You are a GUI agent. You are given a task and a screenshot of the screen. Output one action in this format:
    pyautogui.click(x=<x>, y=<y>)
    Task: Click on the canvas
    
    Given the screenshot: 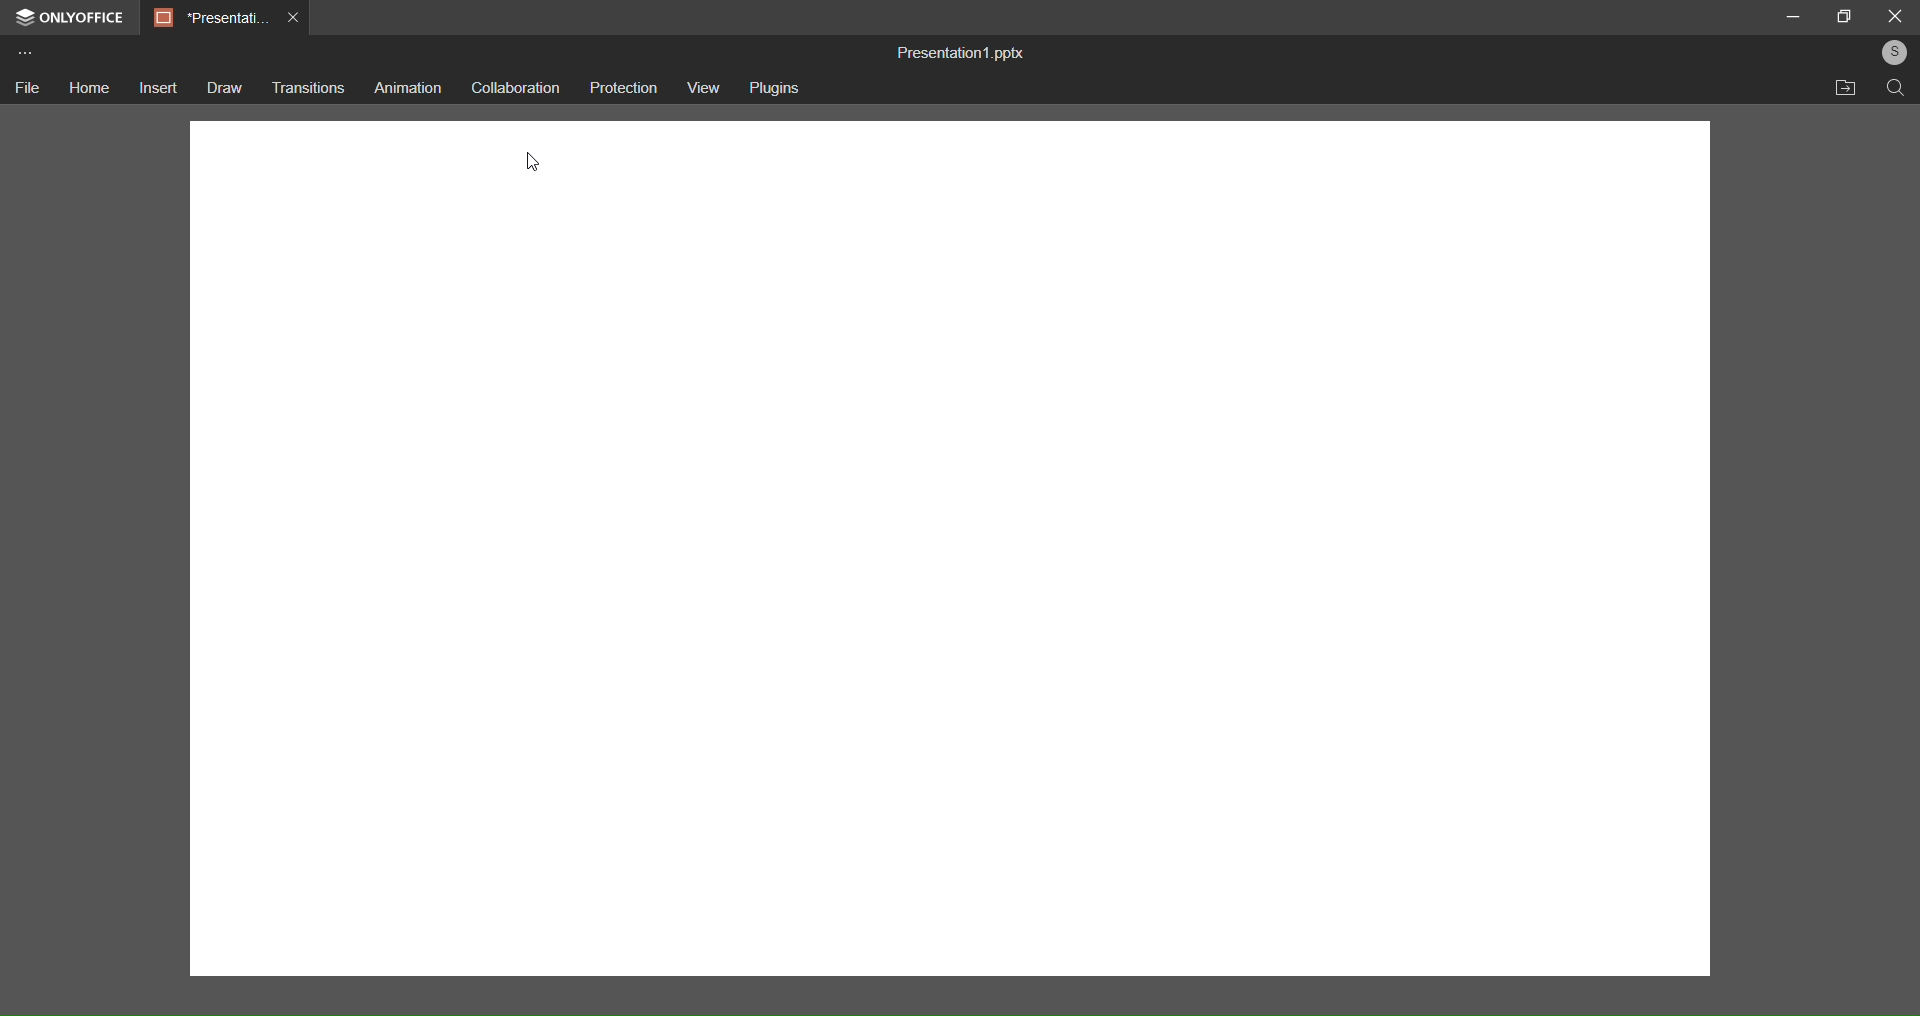 What is the action you would take?
    pyautogui.click(x=946, y=613)
    